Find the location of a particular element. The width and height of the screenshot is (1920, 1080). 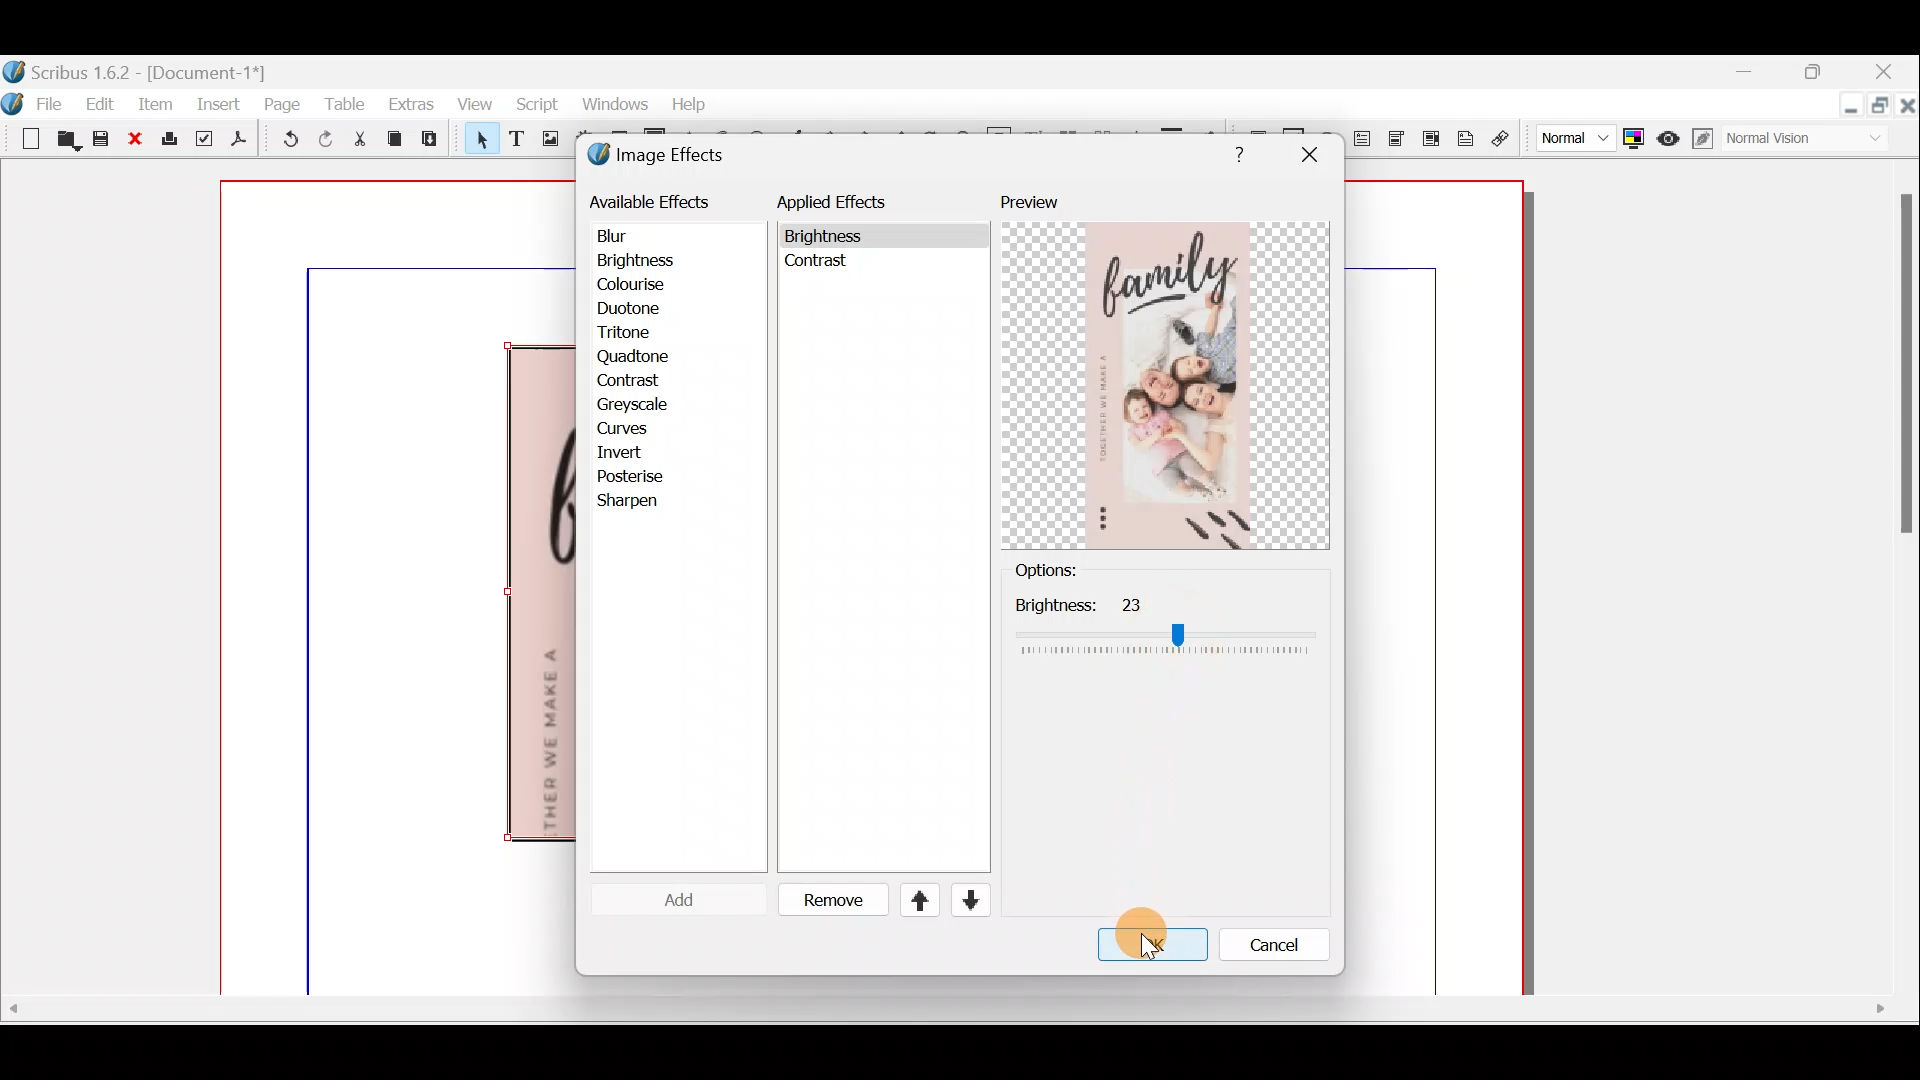

 is located at coordinates (943, 1008).